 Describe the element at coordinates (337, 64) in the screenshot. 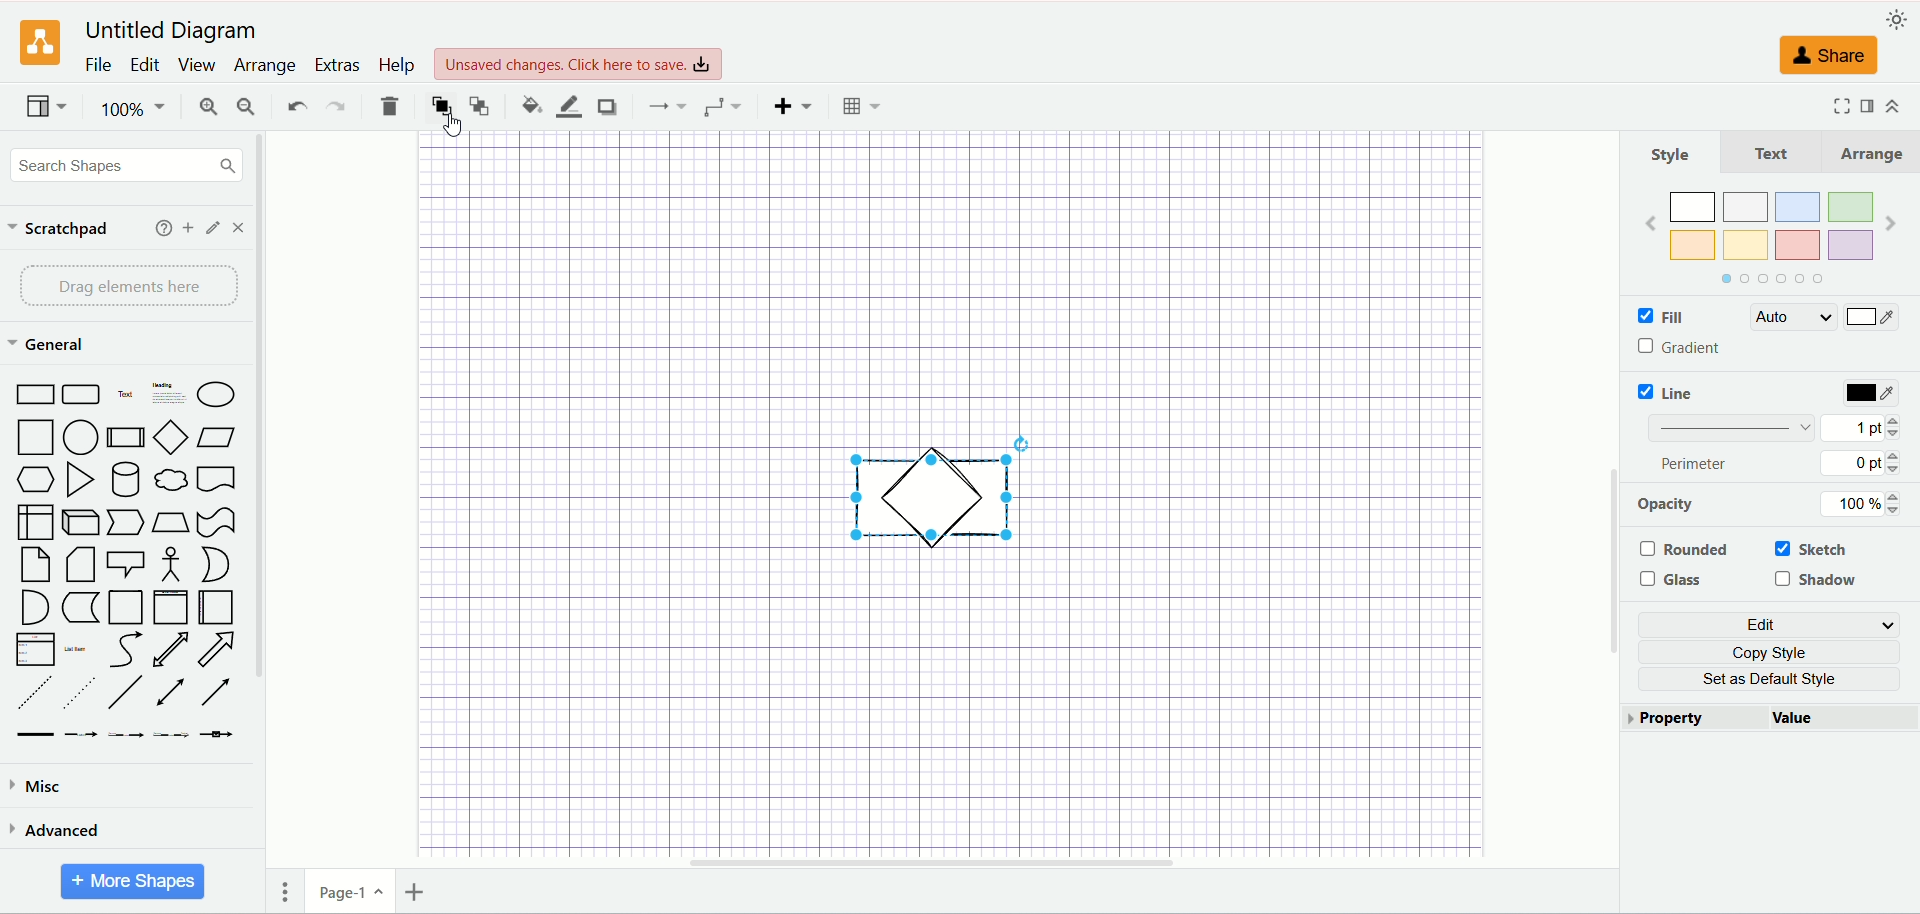

I see `extras` at that location.